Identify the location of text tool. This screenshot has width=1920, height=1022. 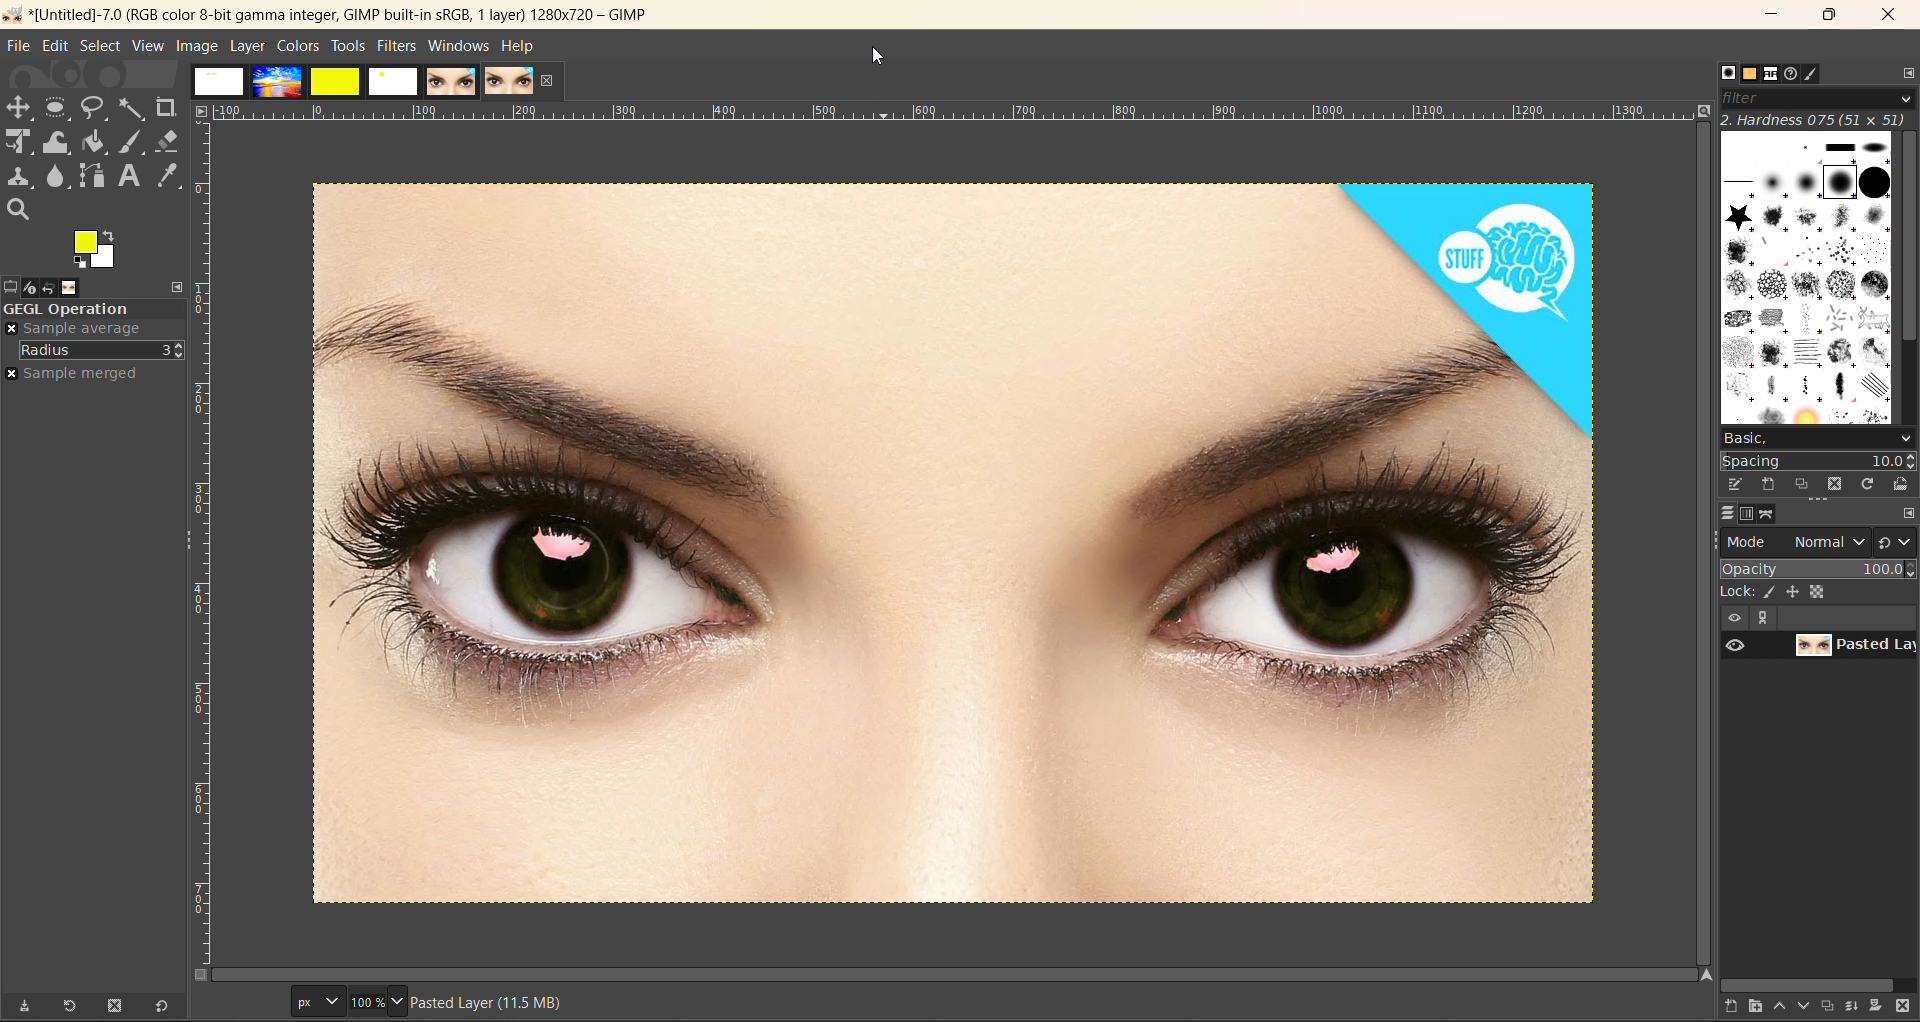
(130, 176).